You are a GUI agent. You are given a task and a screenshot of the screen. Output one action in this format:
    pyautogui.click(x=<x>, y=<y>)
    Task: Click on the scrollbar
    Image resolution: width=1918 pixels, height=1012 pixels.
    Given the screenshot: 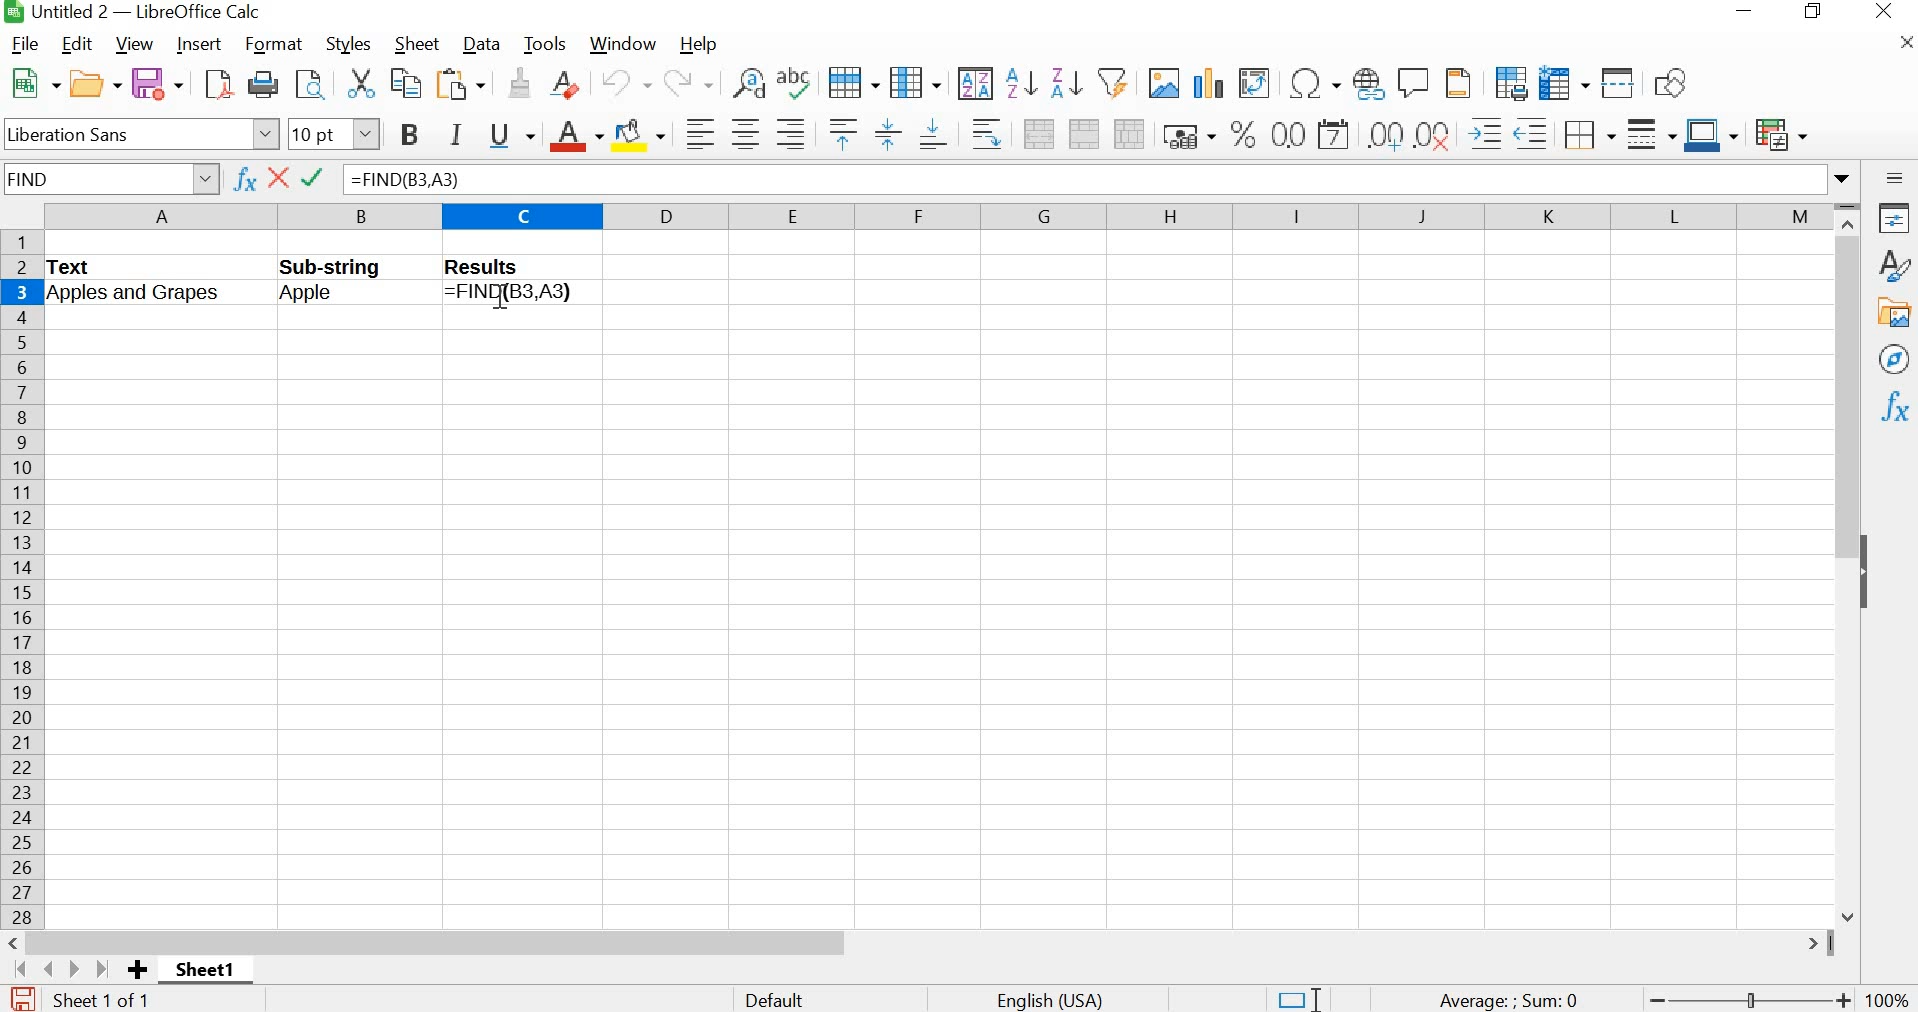 What is the action you would take?
    pyautogui.click(x=924, y=943)
    